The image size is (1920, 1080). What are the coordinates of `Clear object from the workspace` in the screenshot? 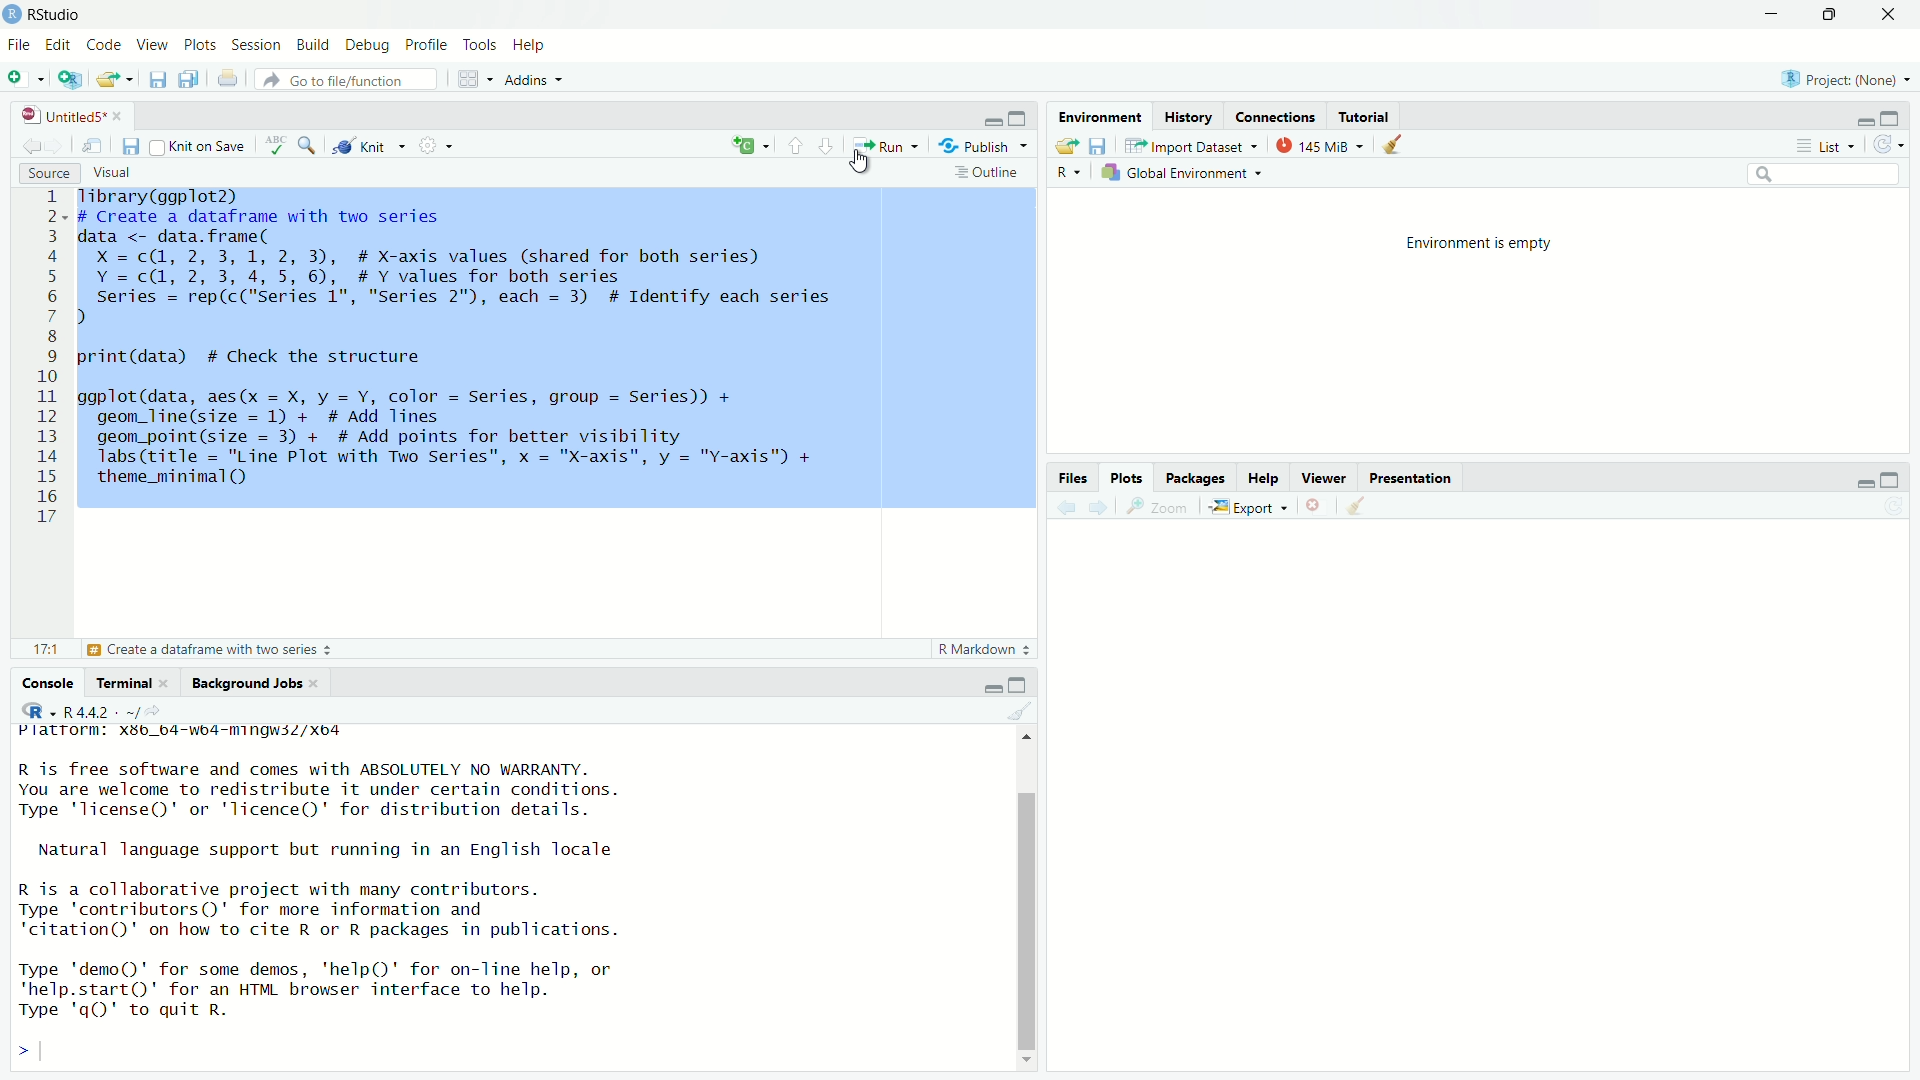 It's located at (1396, 144).